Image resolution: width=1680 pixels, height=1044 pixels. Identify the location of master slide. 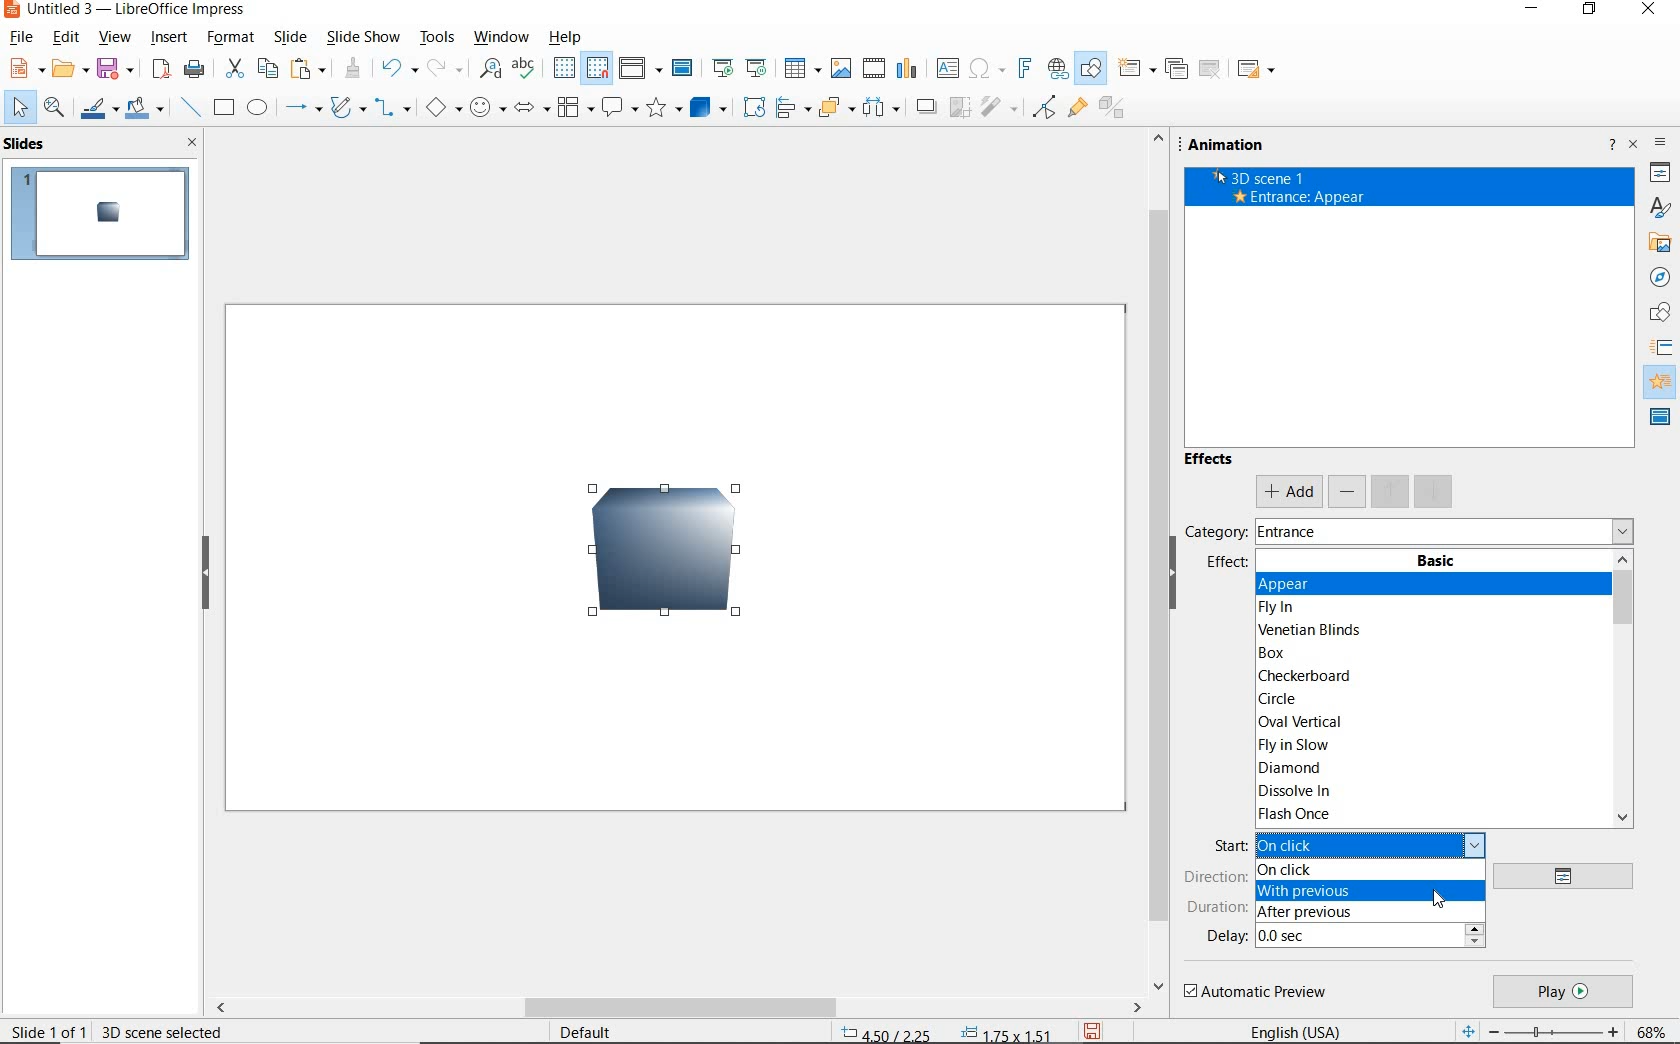
(685, 69).